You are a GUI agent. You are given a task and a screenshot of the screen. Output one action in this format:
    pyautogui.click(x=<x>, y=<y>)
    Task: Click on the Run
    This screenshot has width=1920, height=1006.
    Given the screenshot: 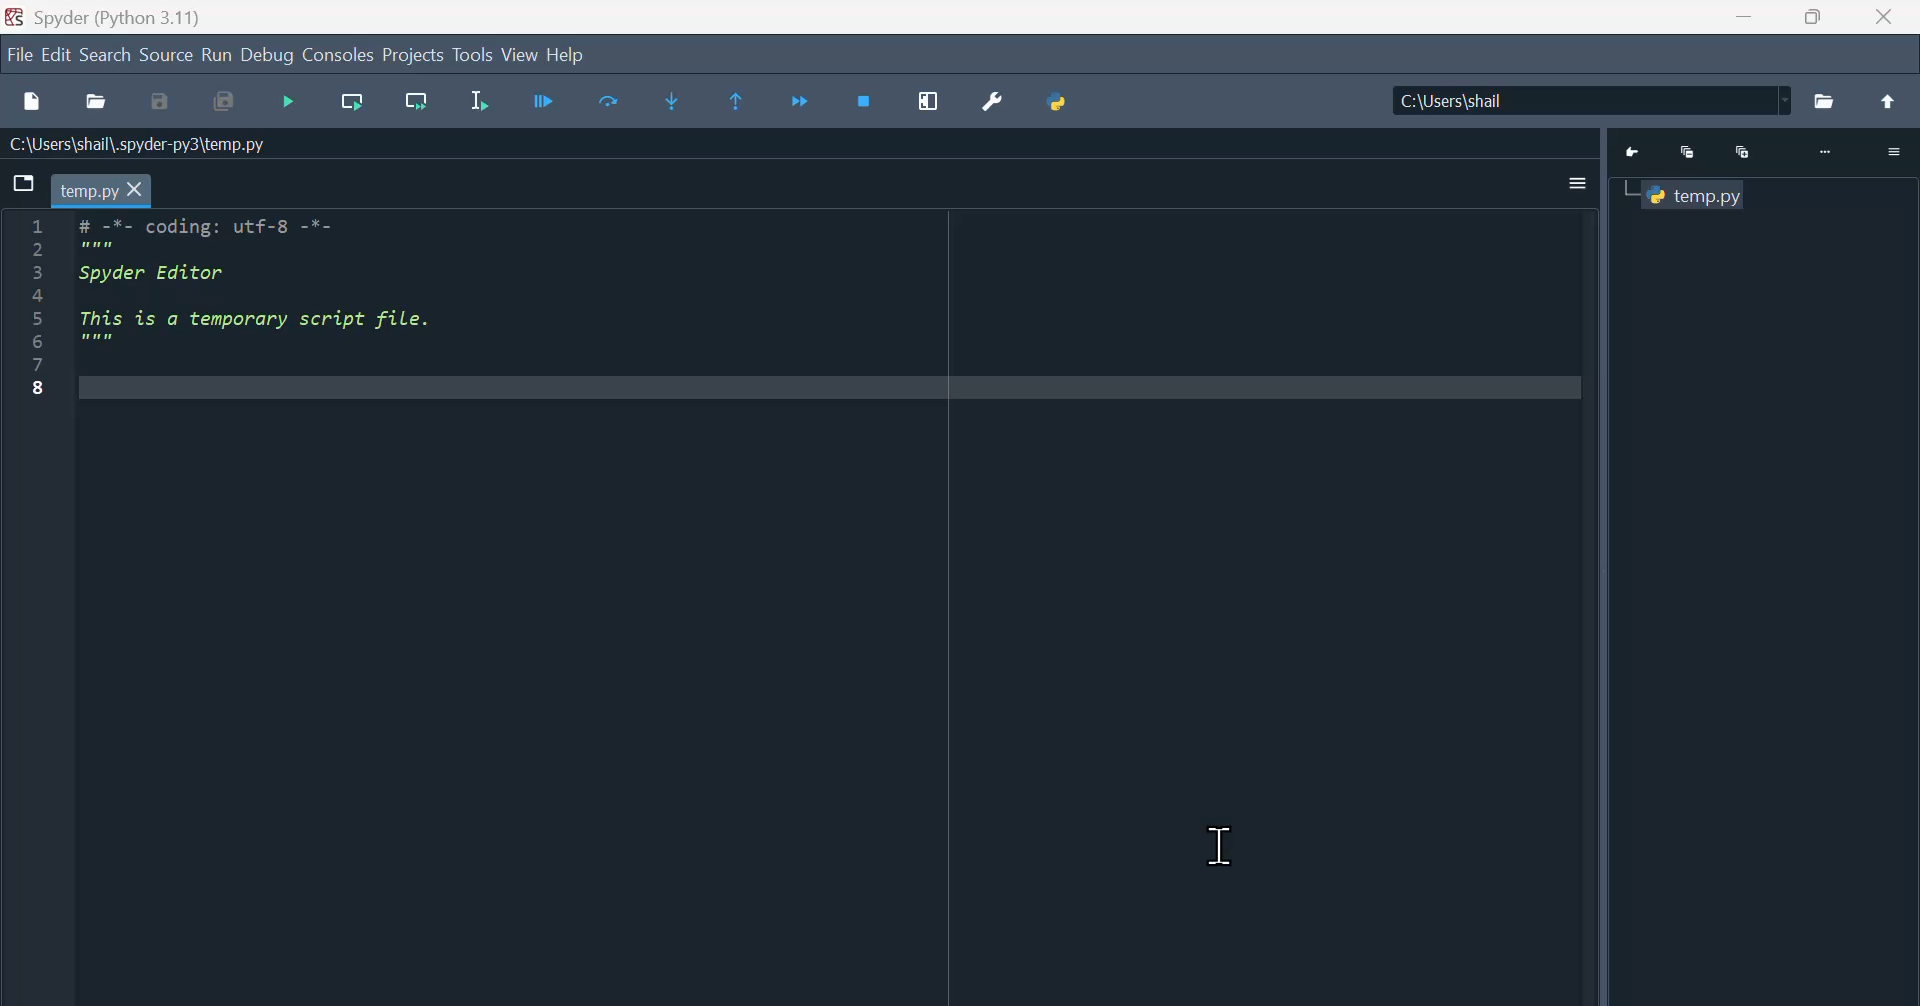 What is the action you would take?
    pyautogui.click(x=217, y=53)
    